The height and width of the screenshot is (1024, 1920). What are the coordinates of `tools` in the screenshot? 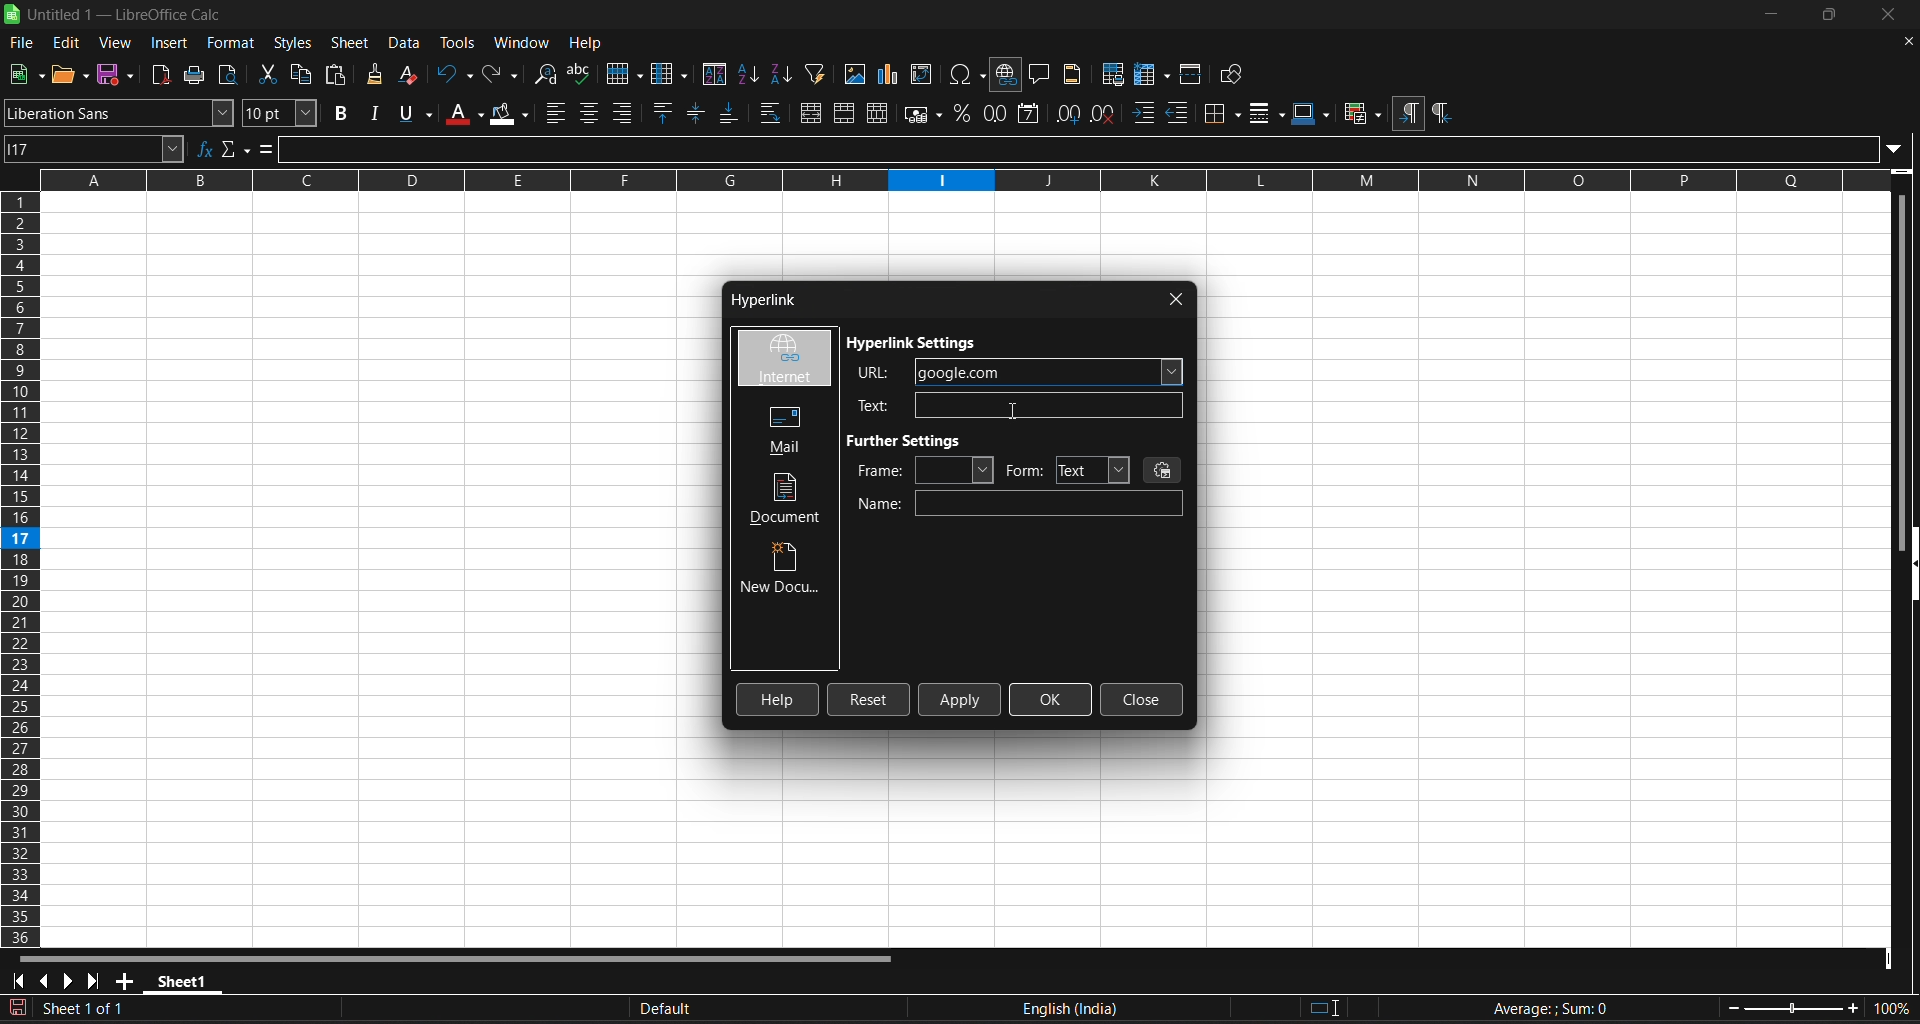 It's located at (456, 42).